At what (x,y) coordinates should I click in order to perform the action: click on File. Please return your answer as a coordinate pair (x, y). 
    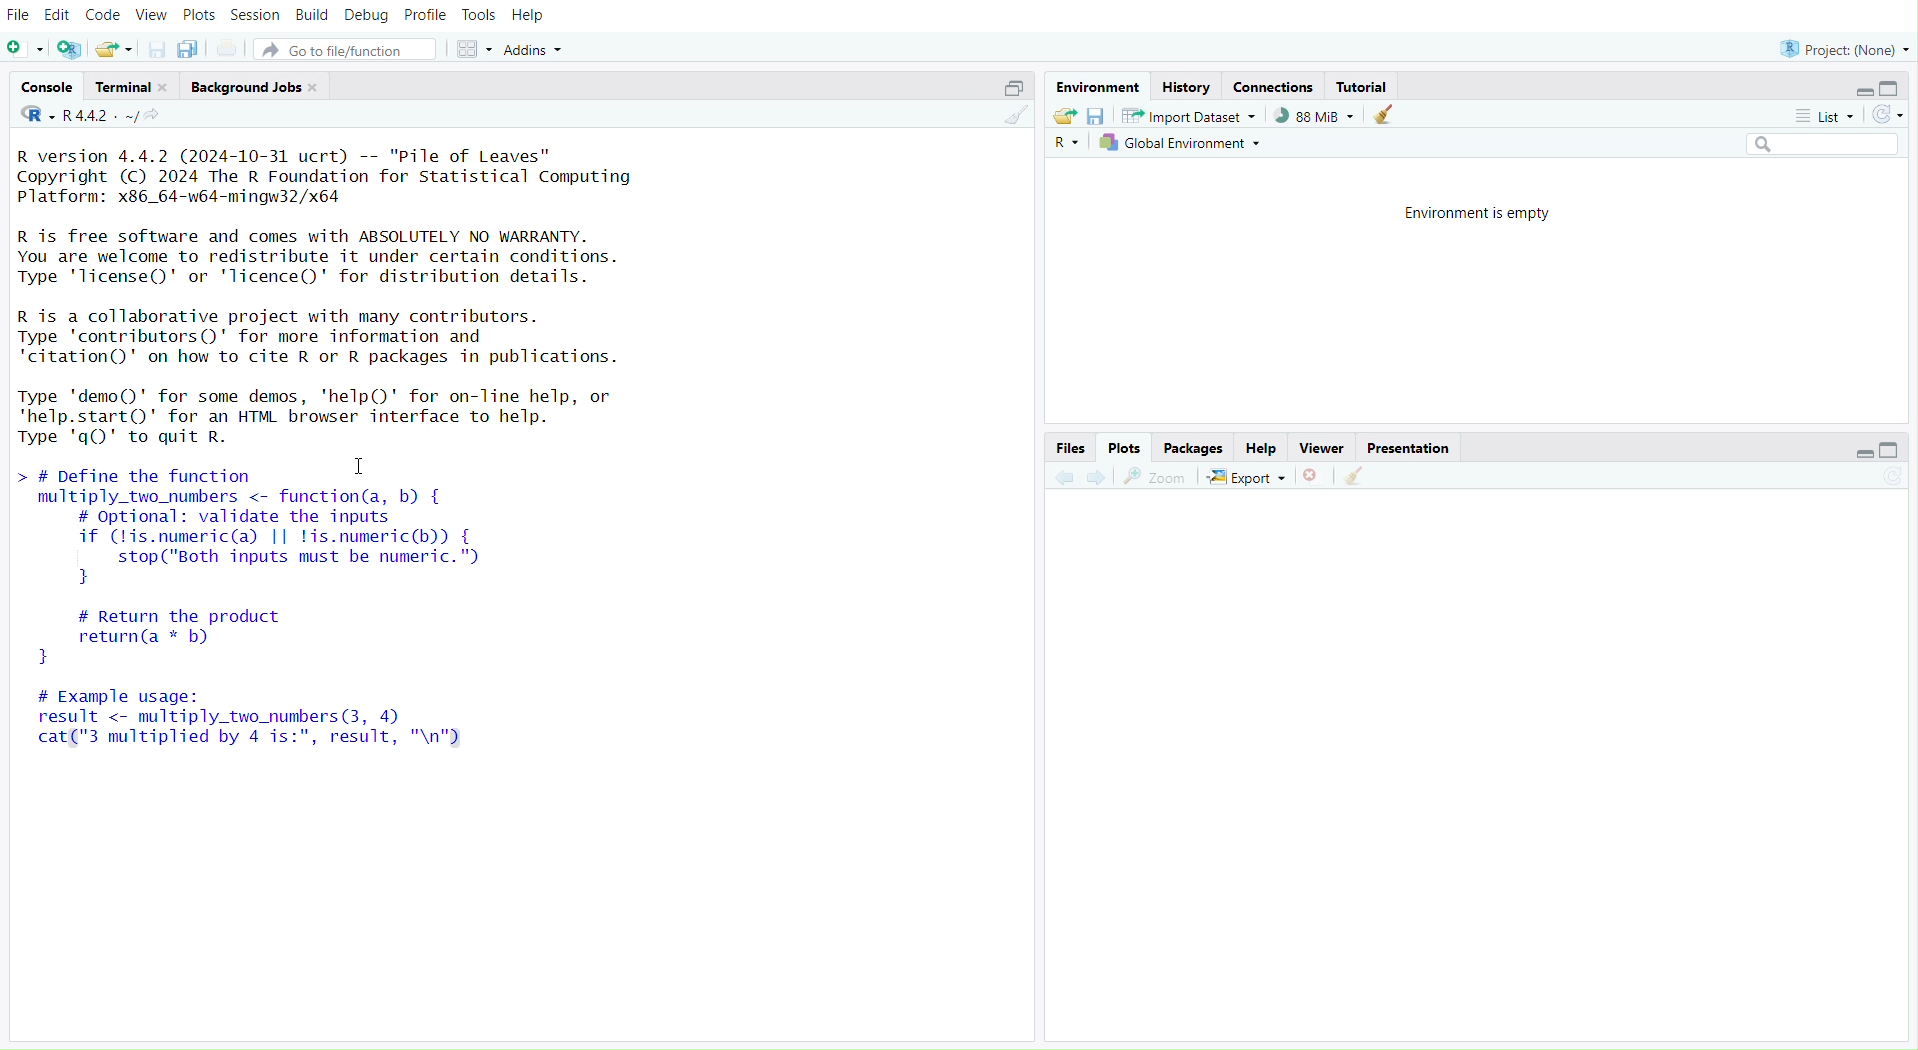
    Looking at the image, I should click on (21, 14).